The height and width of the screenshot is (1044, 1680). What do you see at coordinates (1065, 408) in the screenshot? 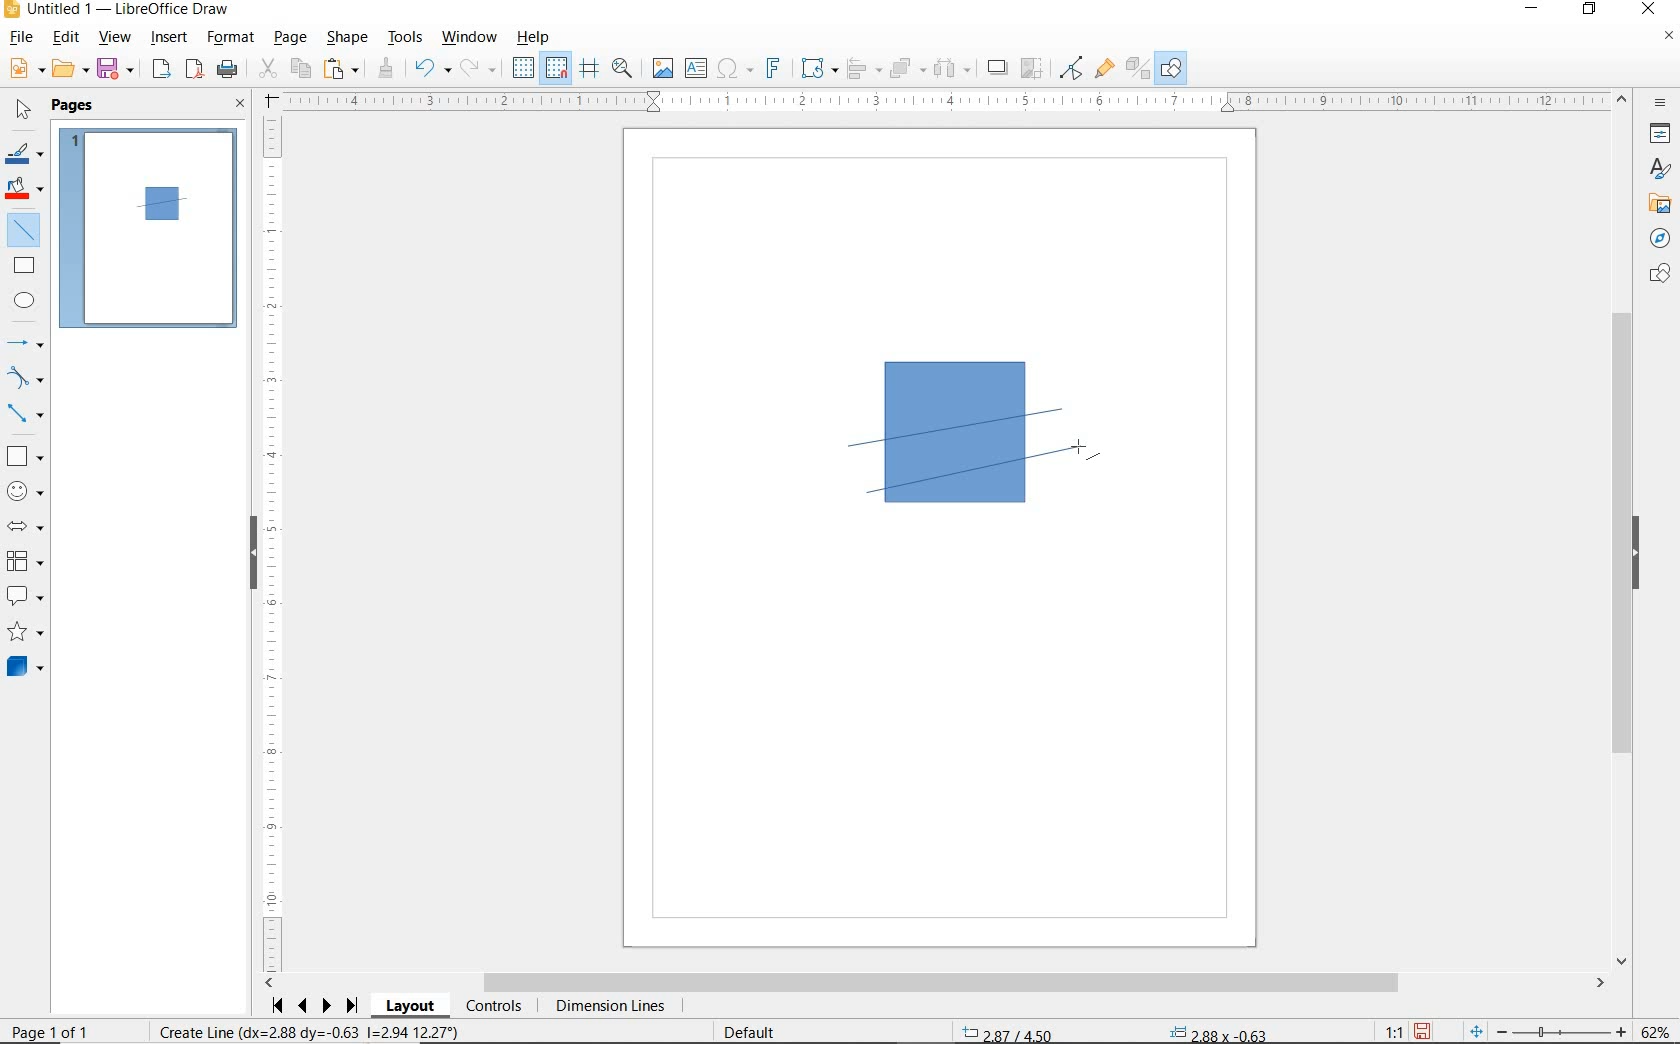
I see `LINE TOOL AT DRAG` at bounding box center [1065, 408].